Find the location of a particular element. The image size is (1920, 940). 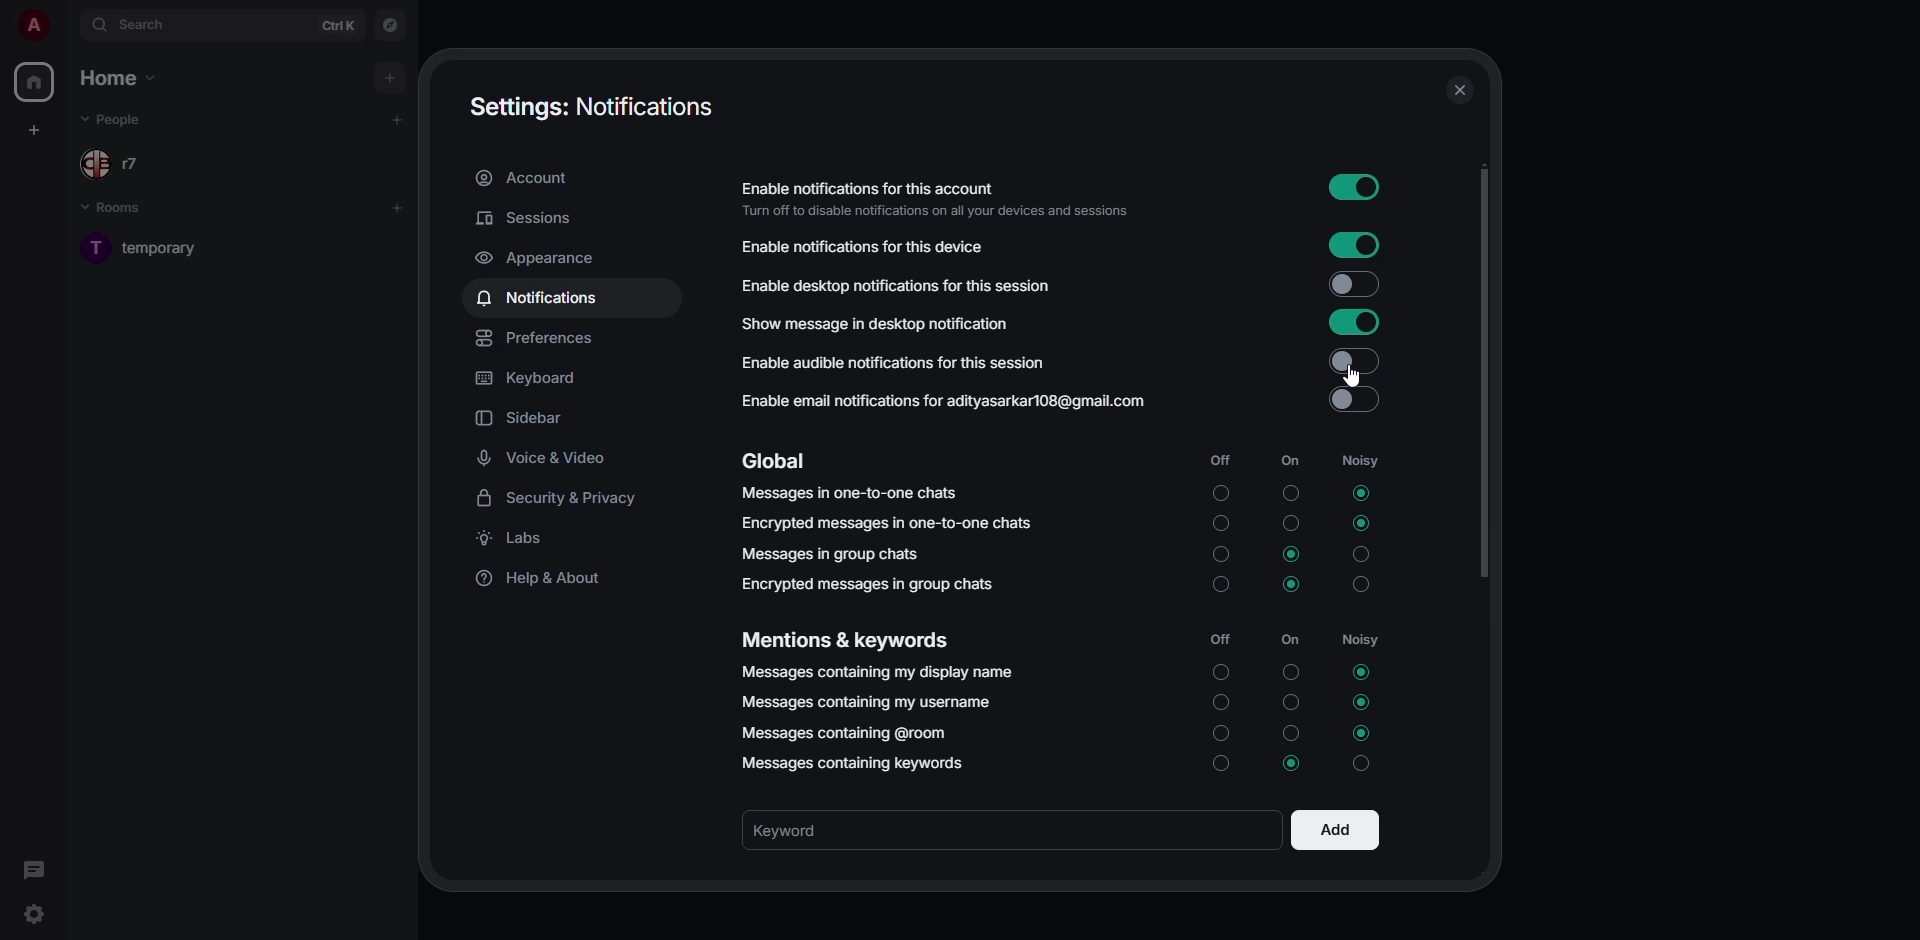

people is located at coordinates (116, 166).